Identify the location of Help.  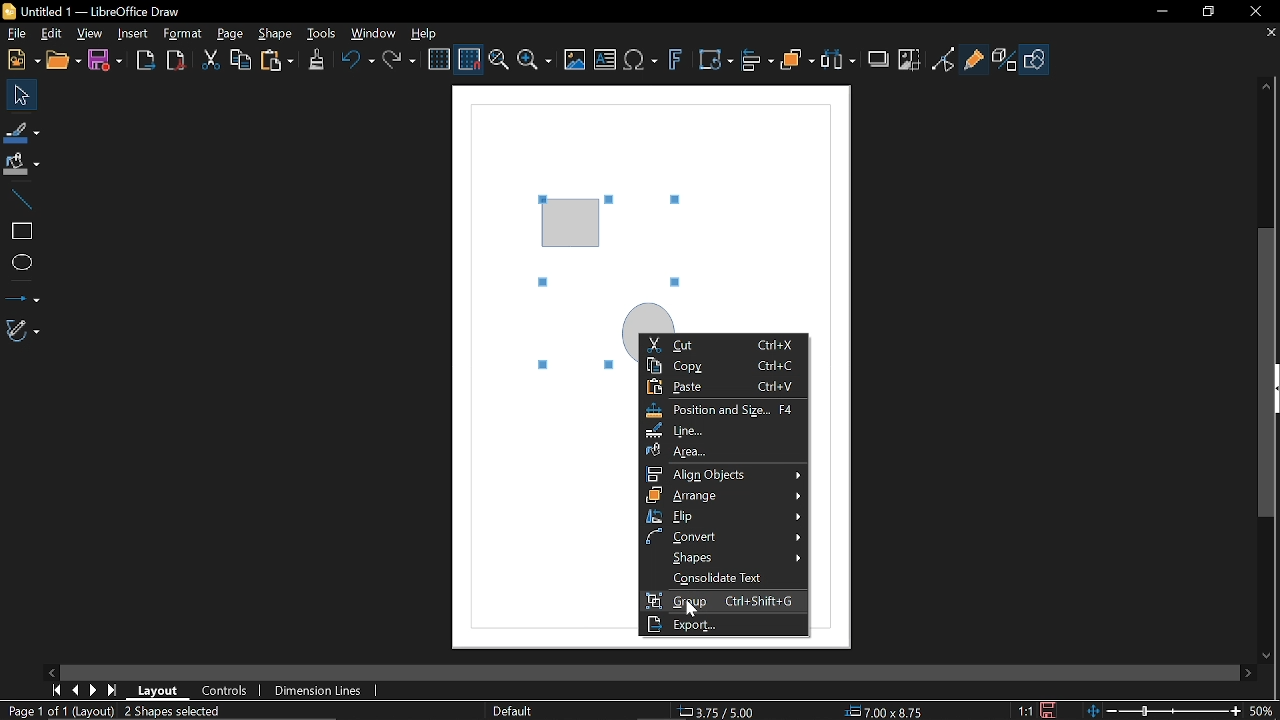
(428, 33).